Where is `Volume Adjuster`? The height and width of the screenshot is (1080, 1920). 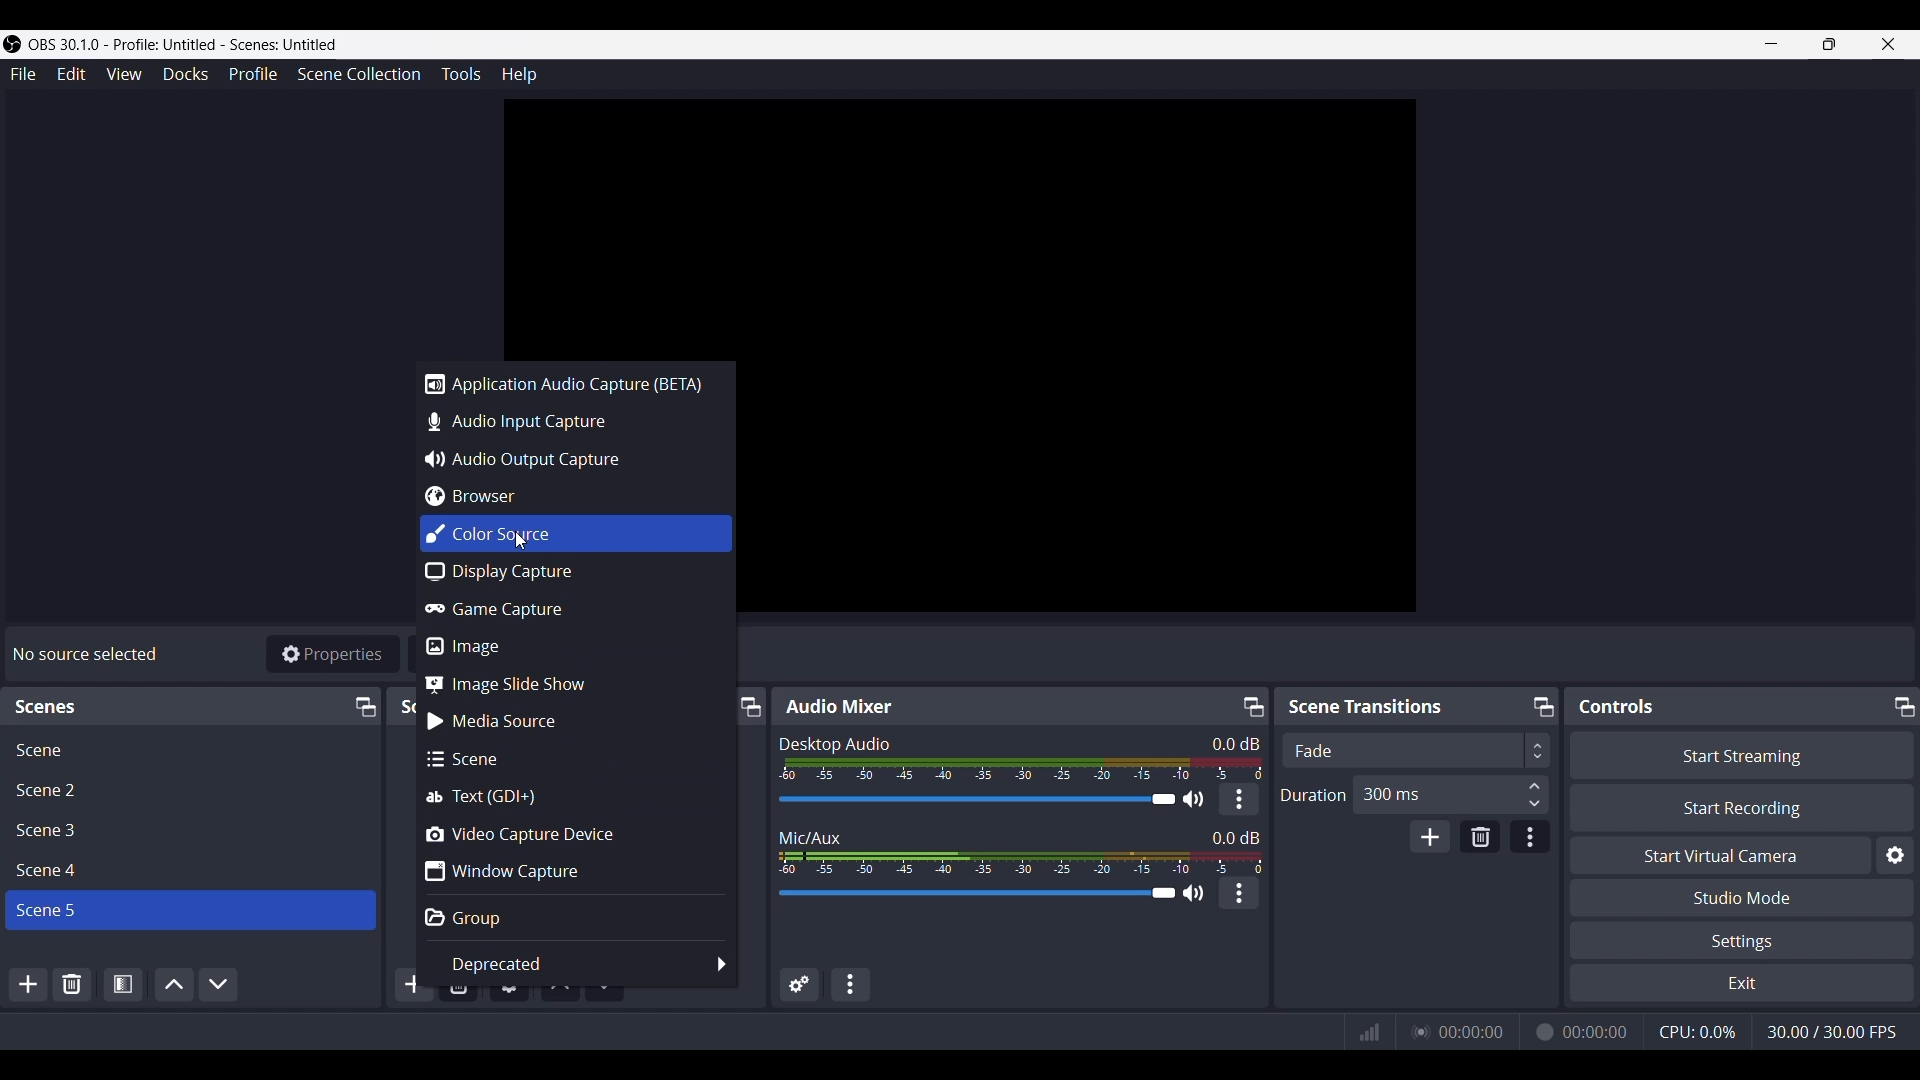
Volume Adjuster is located at coordinates (990, 798).